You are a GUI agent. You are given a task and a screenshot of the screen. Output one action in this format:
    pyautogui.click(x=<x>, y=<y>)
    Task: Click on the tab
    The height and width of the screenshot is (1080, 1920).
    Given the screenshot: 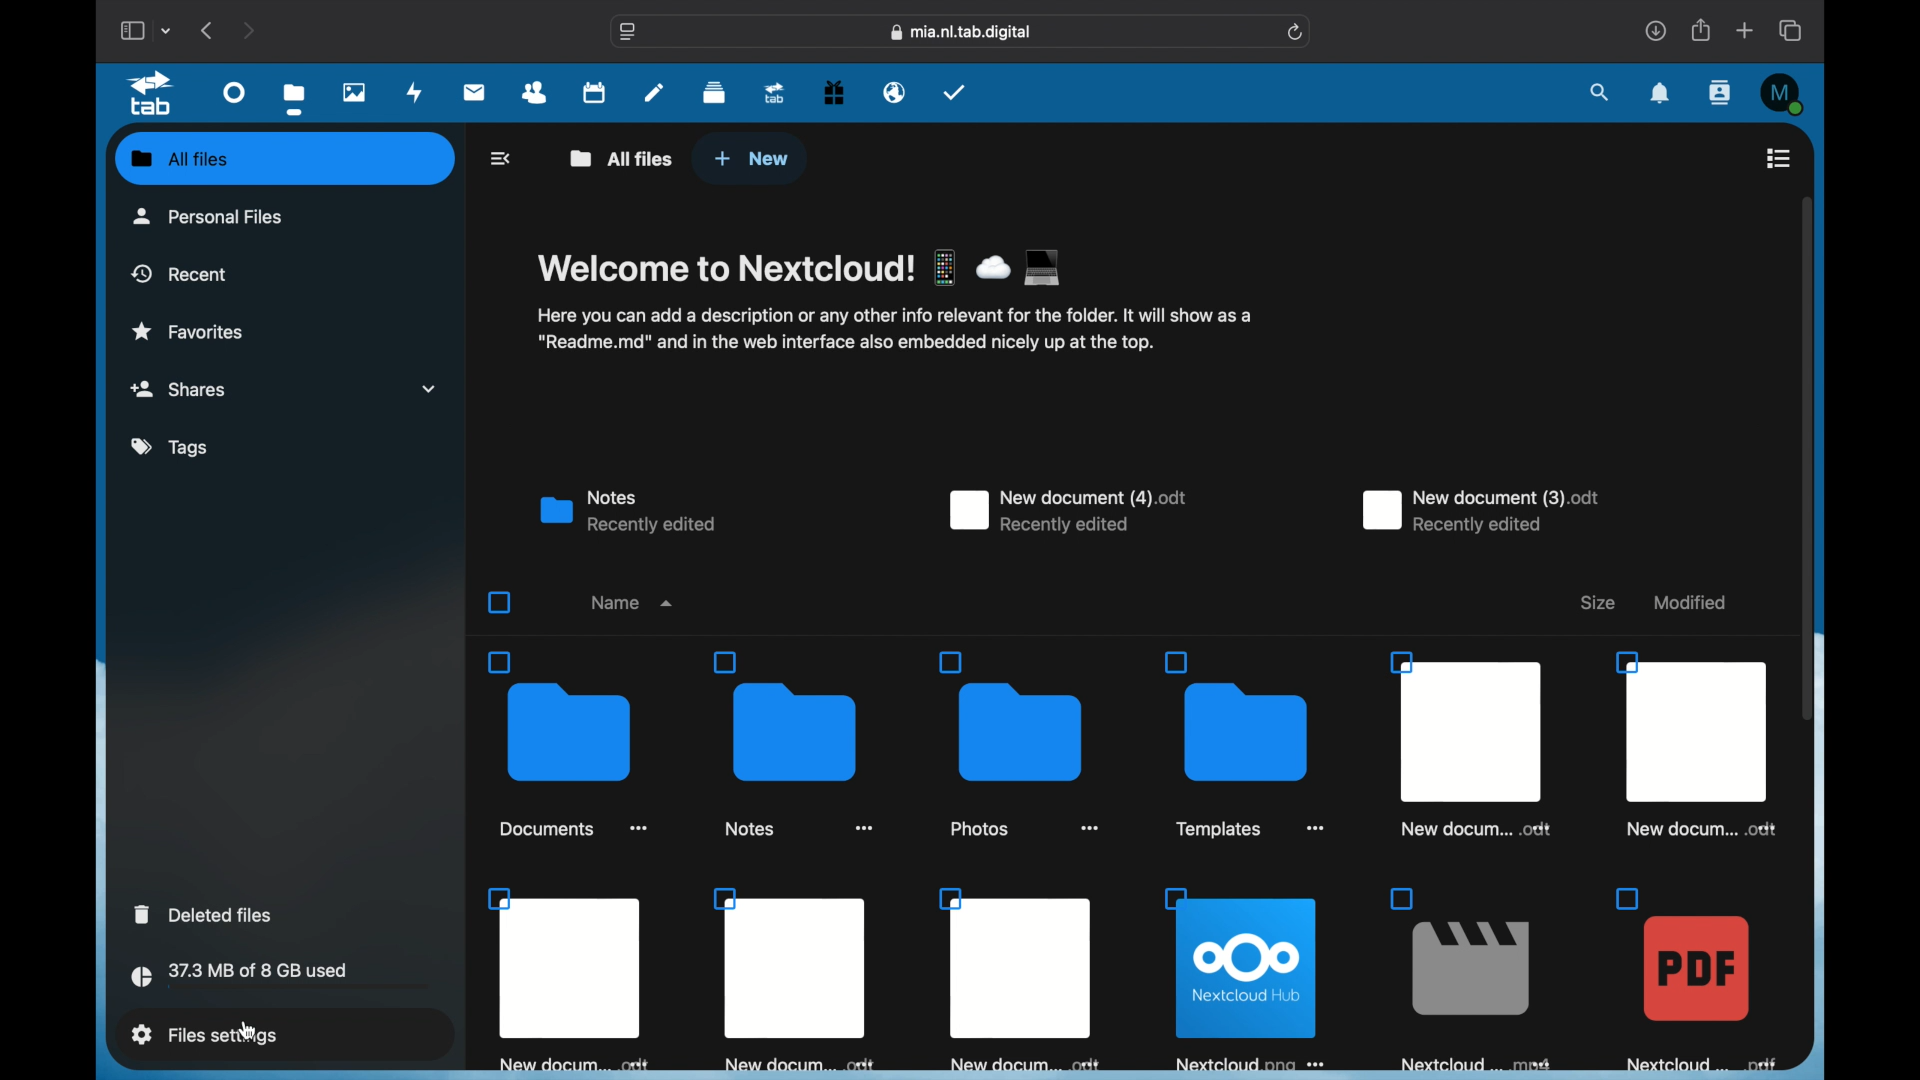 What is the action you would take?
    pyautogui.click(x=150, y=94)
    